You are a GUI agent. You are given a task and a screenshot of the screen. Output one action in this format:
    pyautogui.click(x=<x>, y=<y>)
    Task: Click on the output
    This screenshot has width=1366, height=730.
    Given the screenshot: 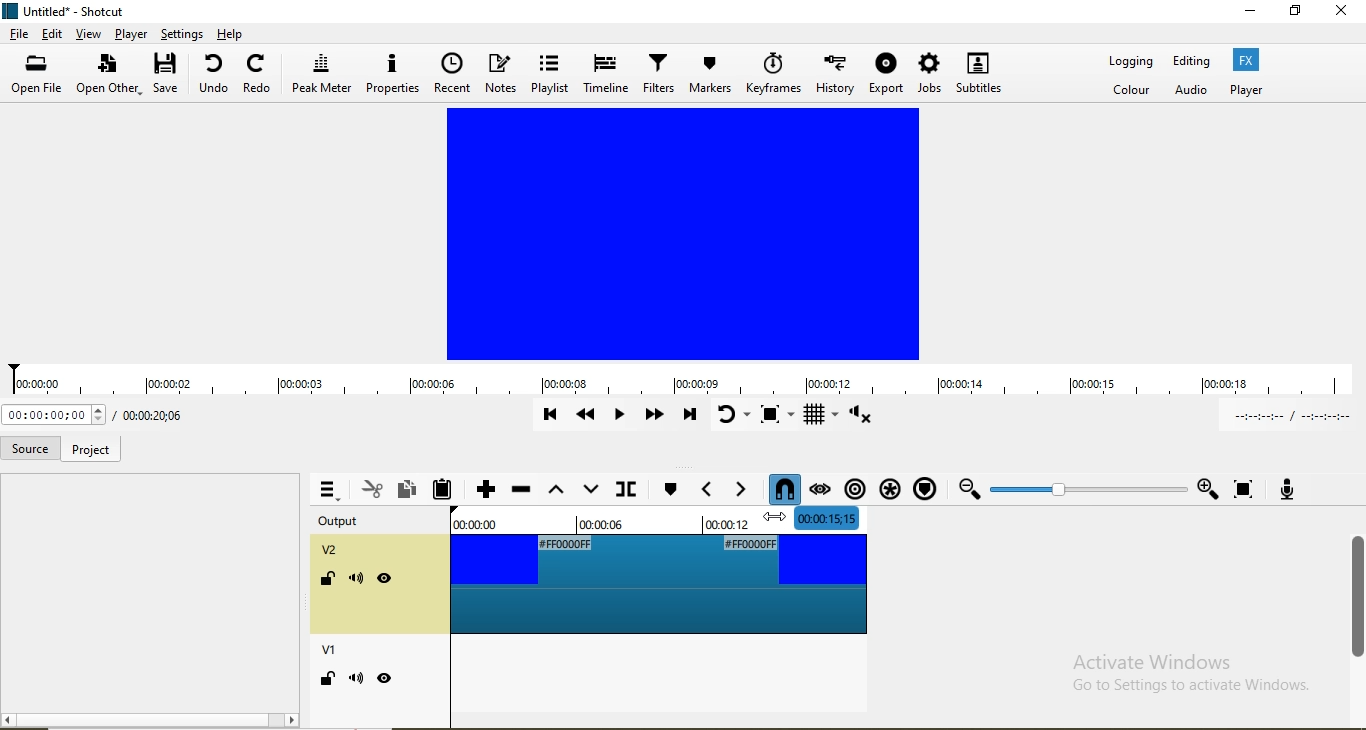 What is the action you would take?
    pyautogui.click(x=352, y=522)
    